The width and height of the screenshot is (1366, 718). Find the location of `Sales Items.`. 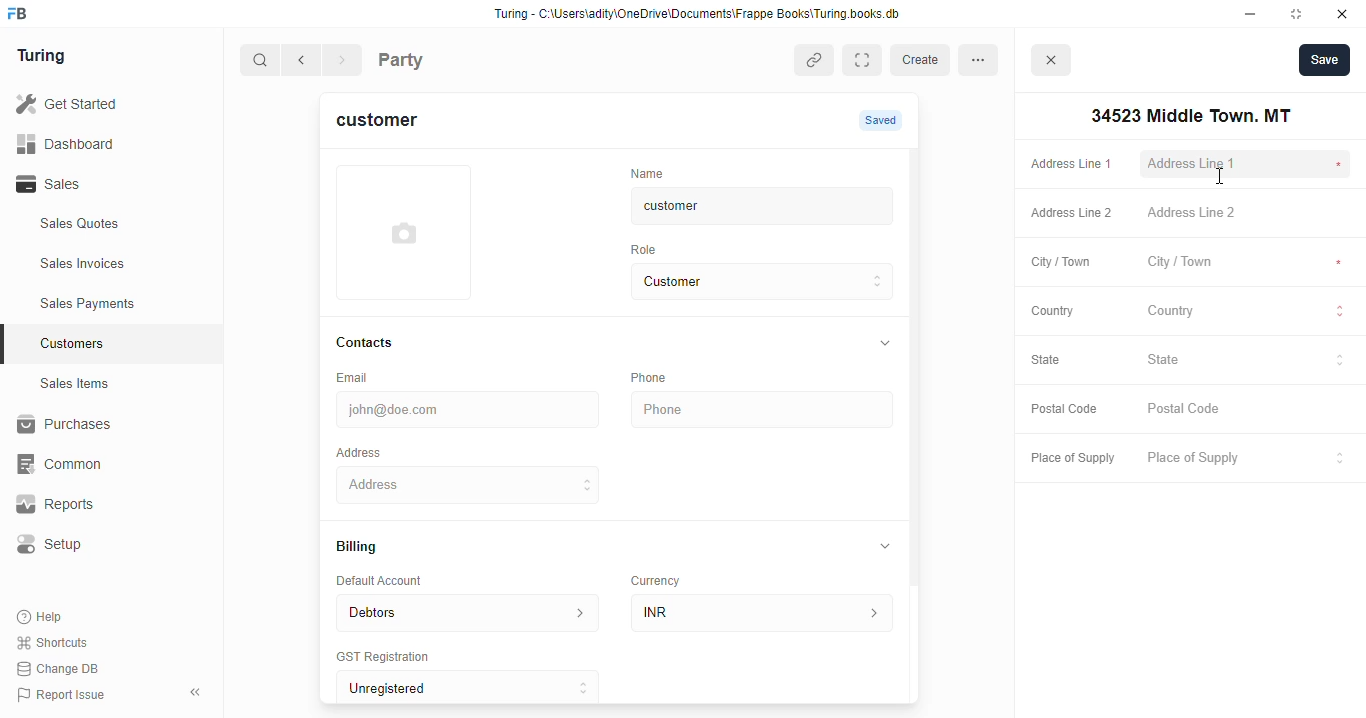

Sales Items. is located at coordinates (111, 384).